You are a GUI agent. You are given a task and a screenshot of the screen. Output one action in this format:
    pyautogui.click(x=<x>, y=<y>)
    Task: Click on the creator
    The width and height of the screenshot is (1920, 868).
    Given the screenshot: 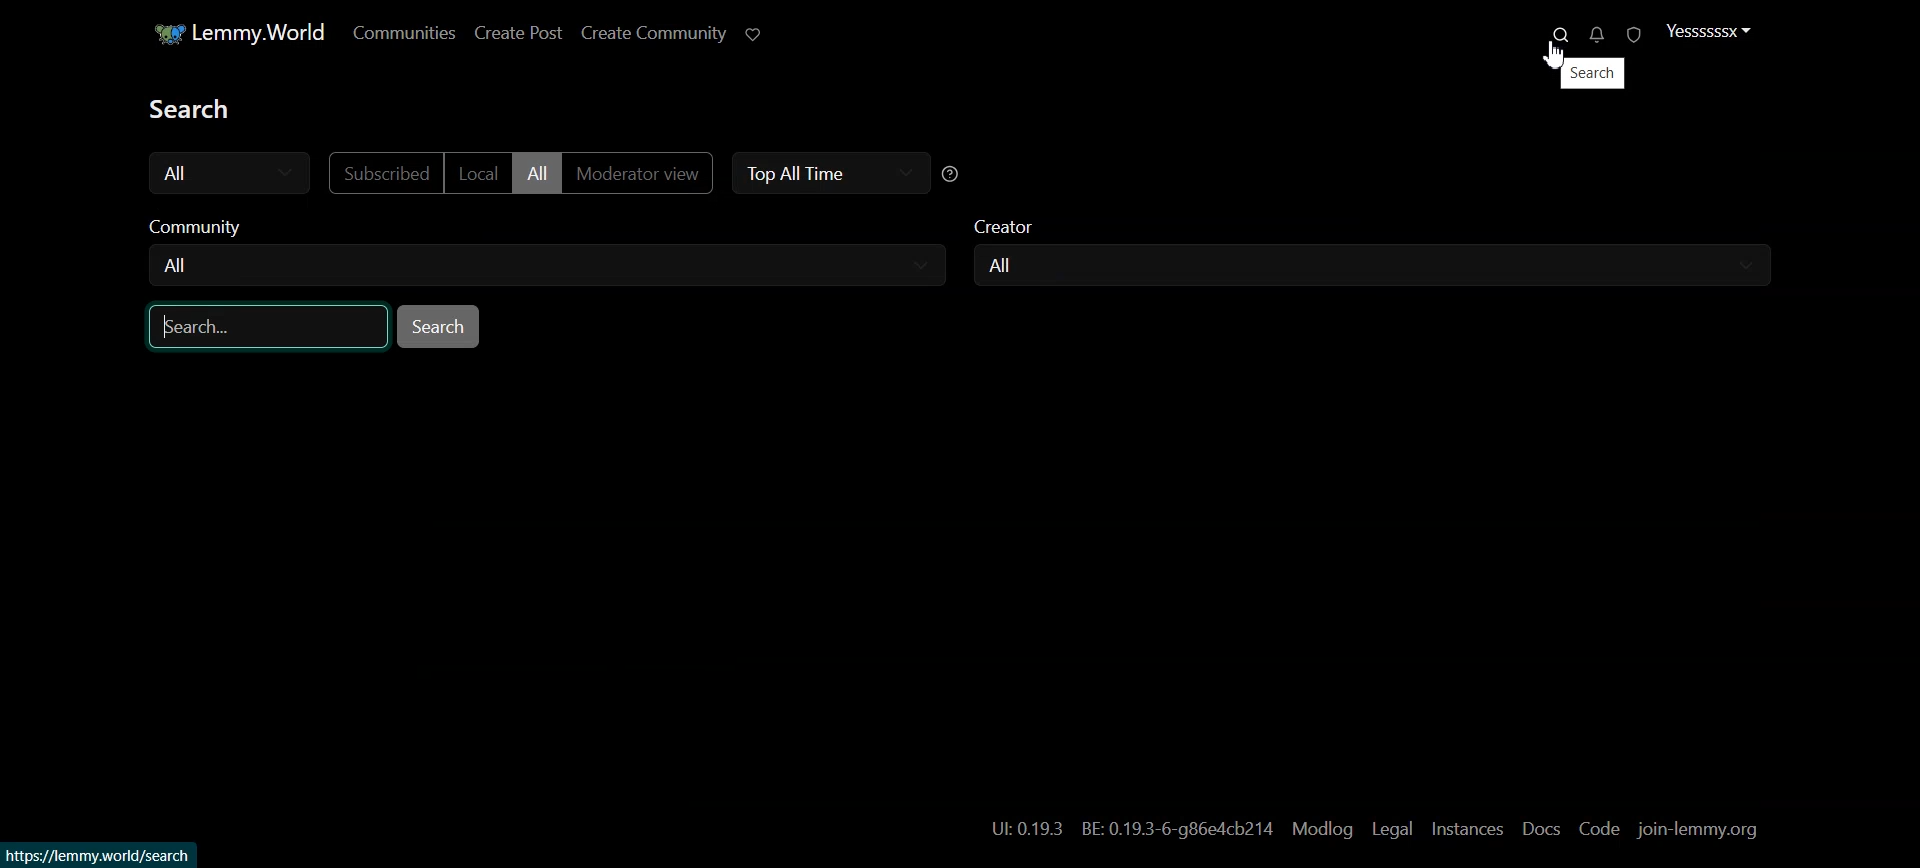 What is the action you would take?
    pyautogui.click(x=1010, y=221)
    